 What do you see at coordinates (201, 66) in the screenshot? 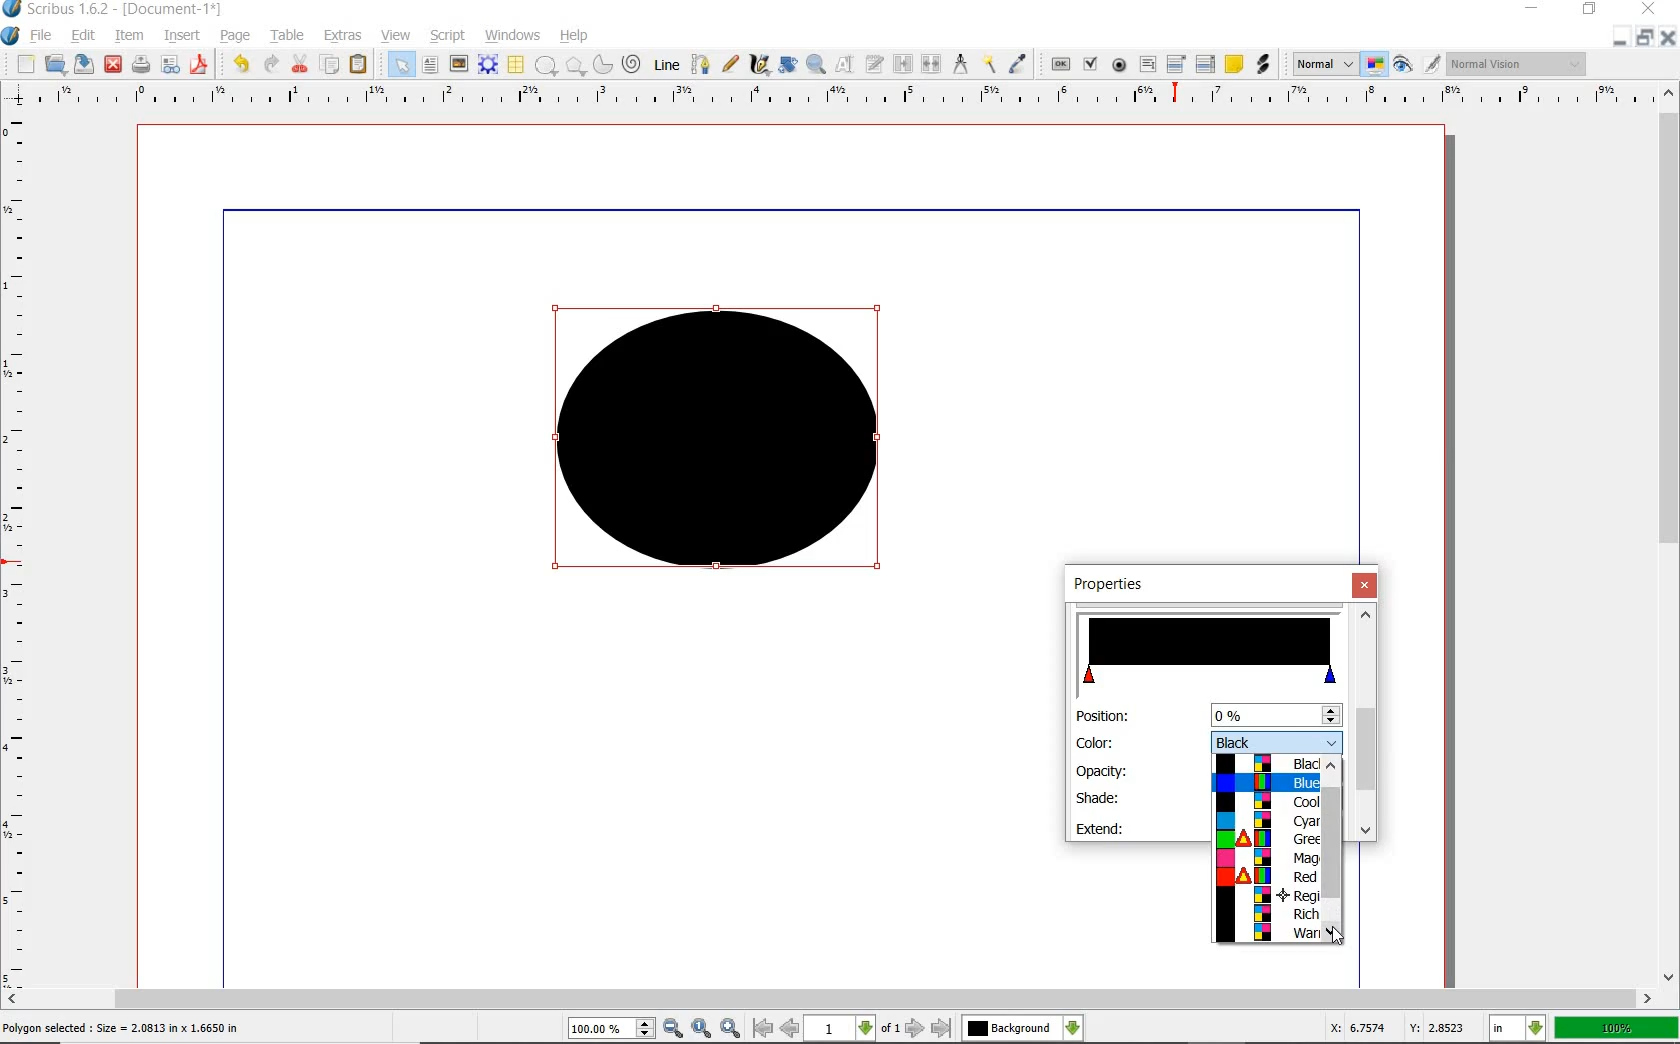
I see `SAVE AS PDF` at bounding box center [201, 66].